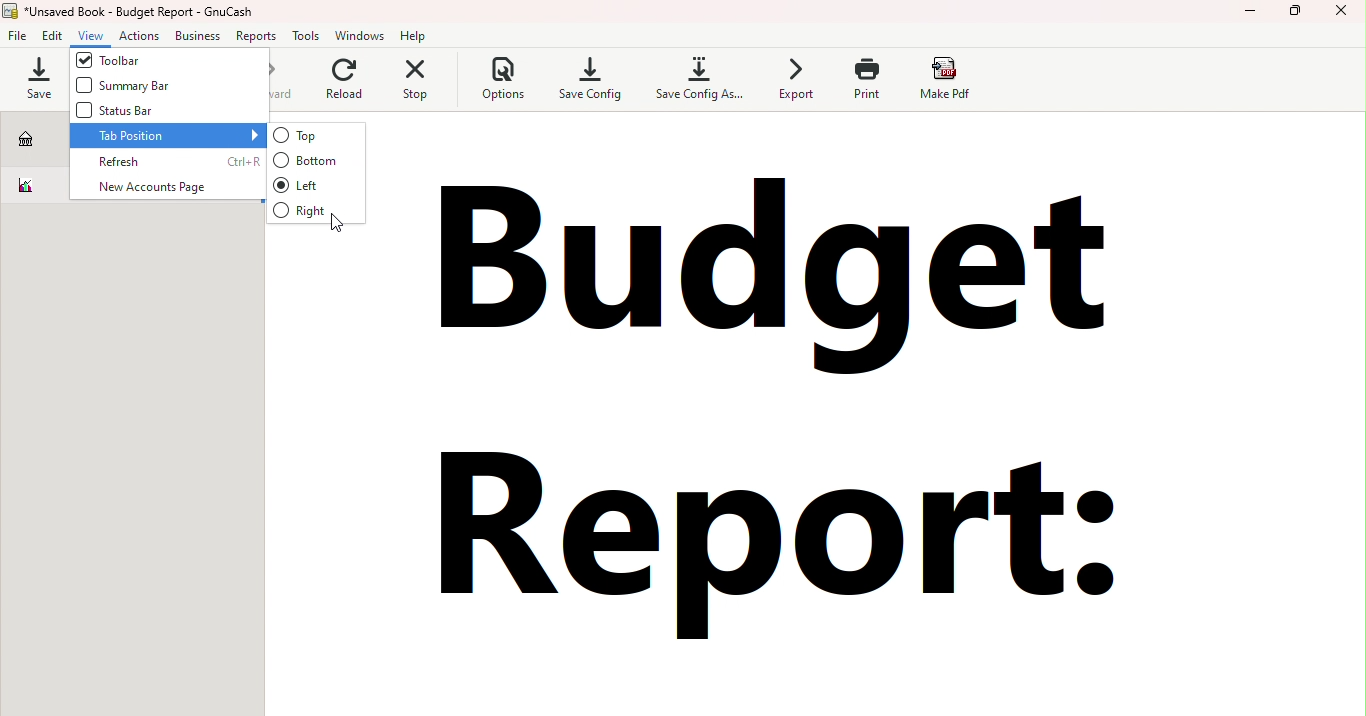 This screenshot has height=716, width=1366. Describe the element at coordinates (781, 421) in the screenshot. I see `Budget report` at that location.